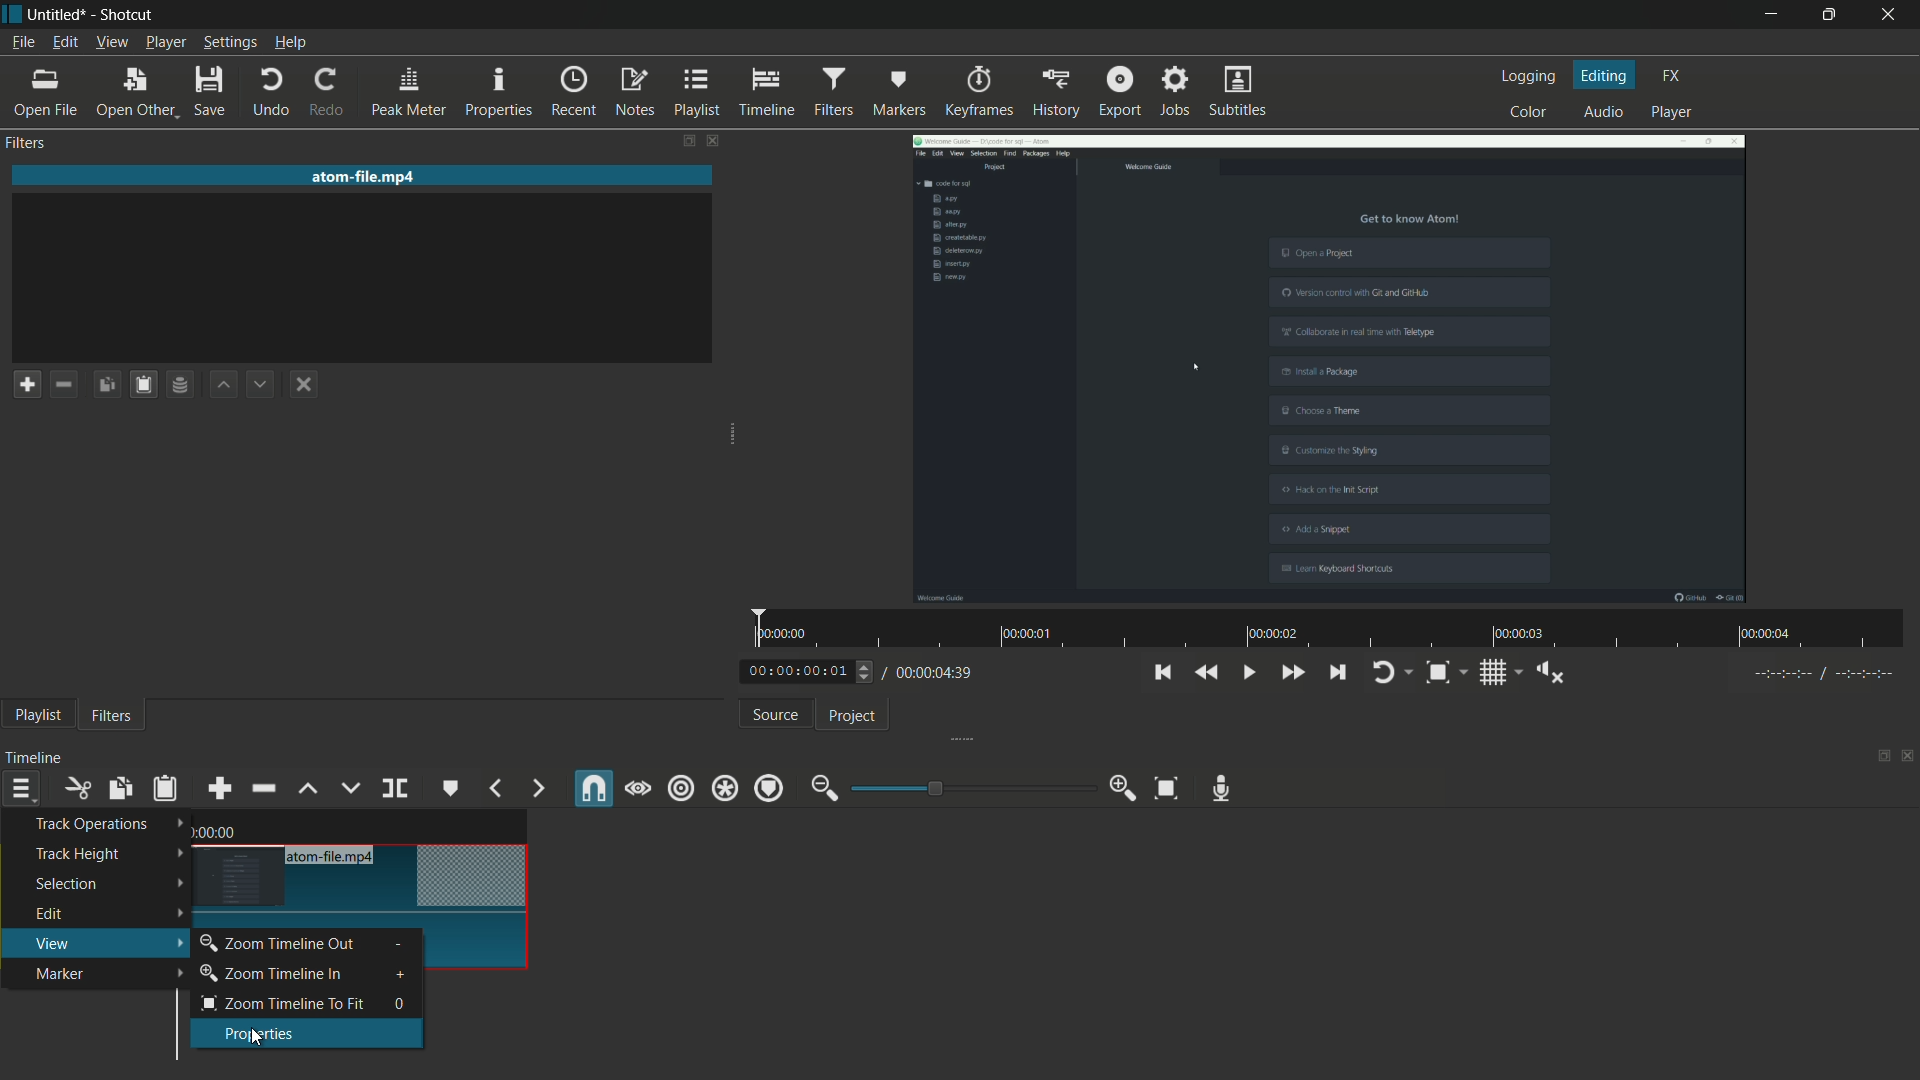  What do you see at coordinates (114, 42) in the screenshot?
I see `view menu` at bounding box center [114, 42].